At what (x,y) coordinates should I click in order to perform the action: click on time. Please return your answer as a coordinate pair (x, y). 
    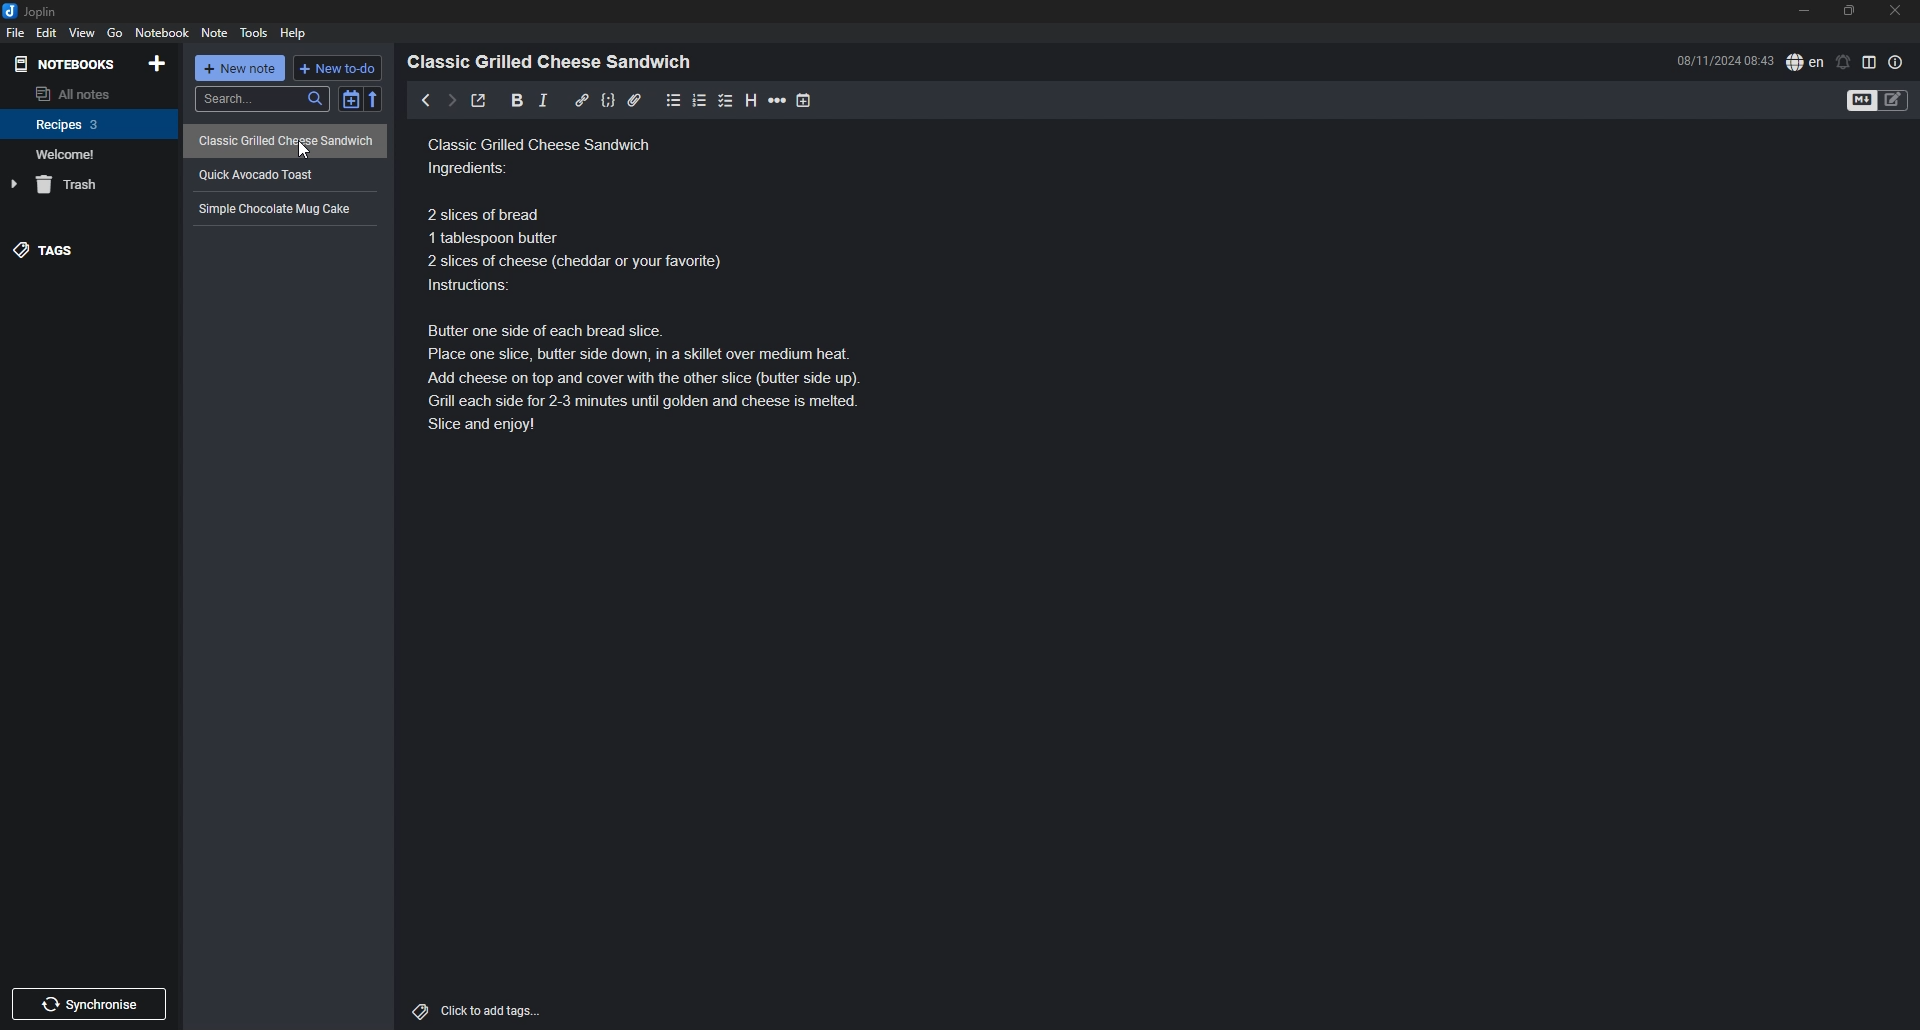
    Looking at the image, I should click on (1725, 60).